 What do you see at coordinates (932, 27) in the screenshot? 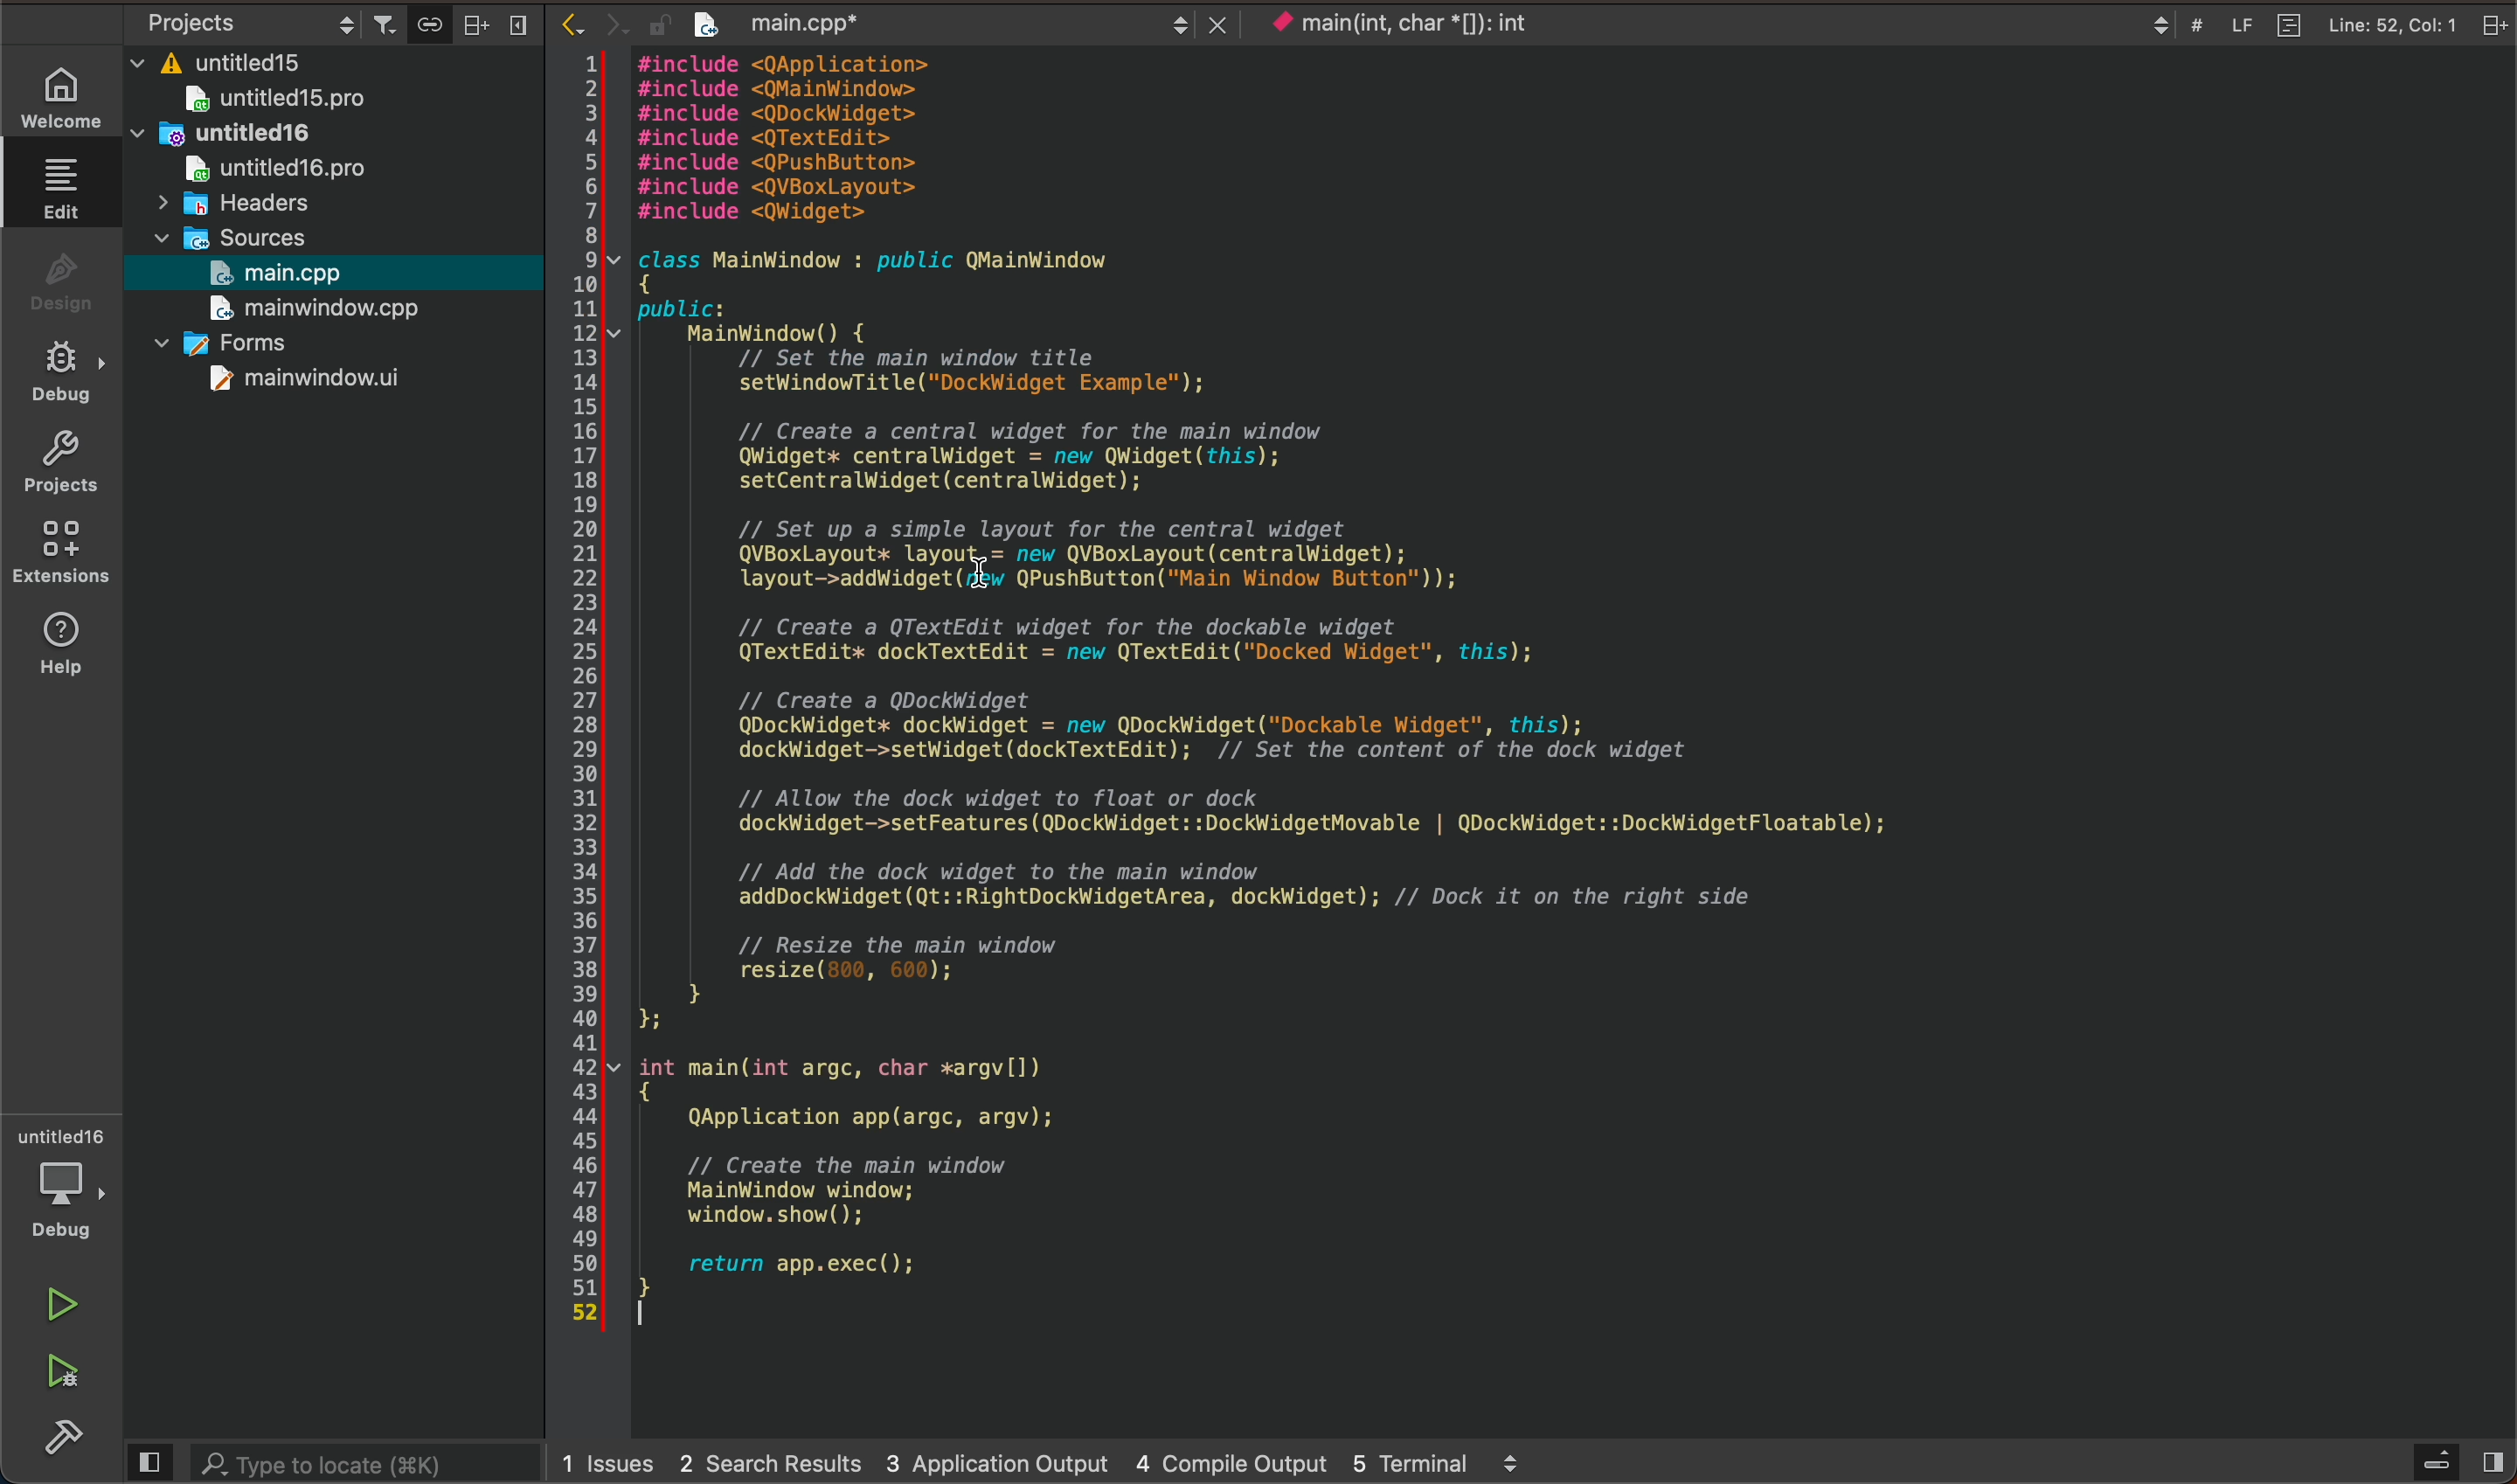
I see `file tab` at bounding box center [932, 27].